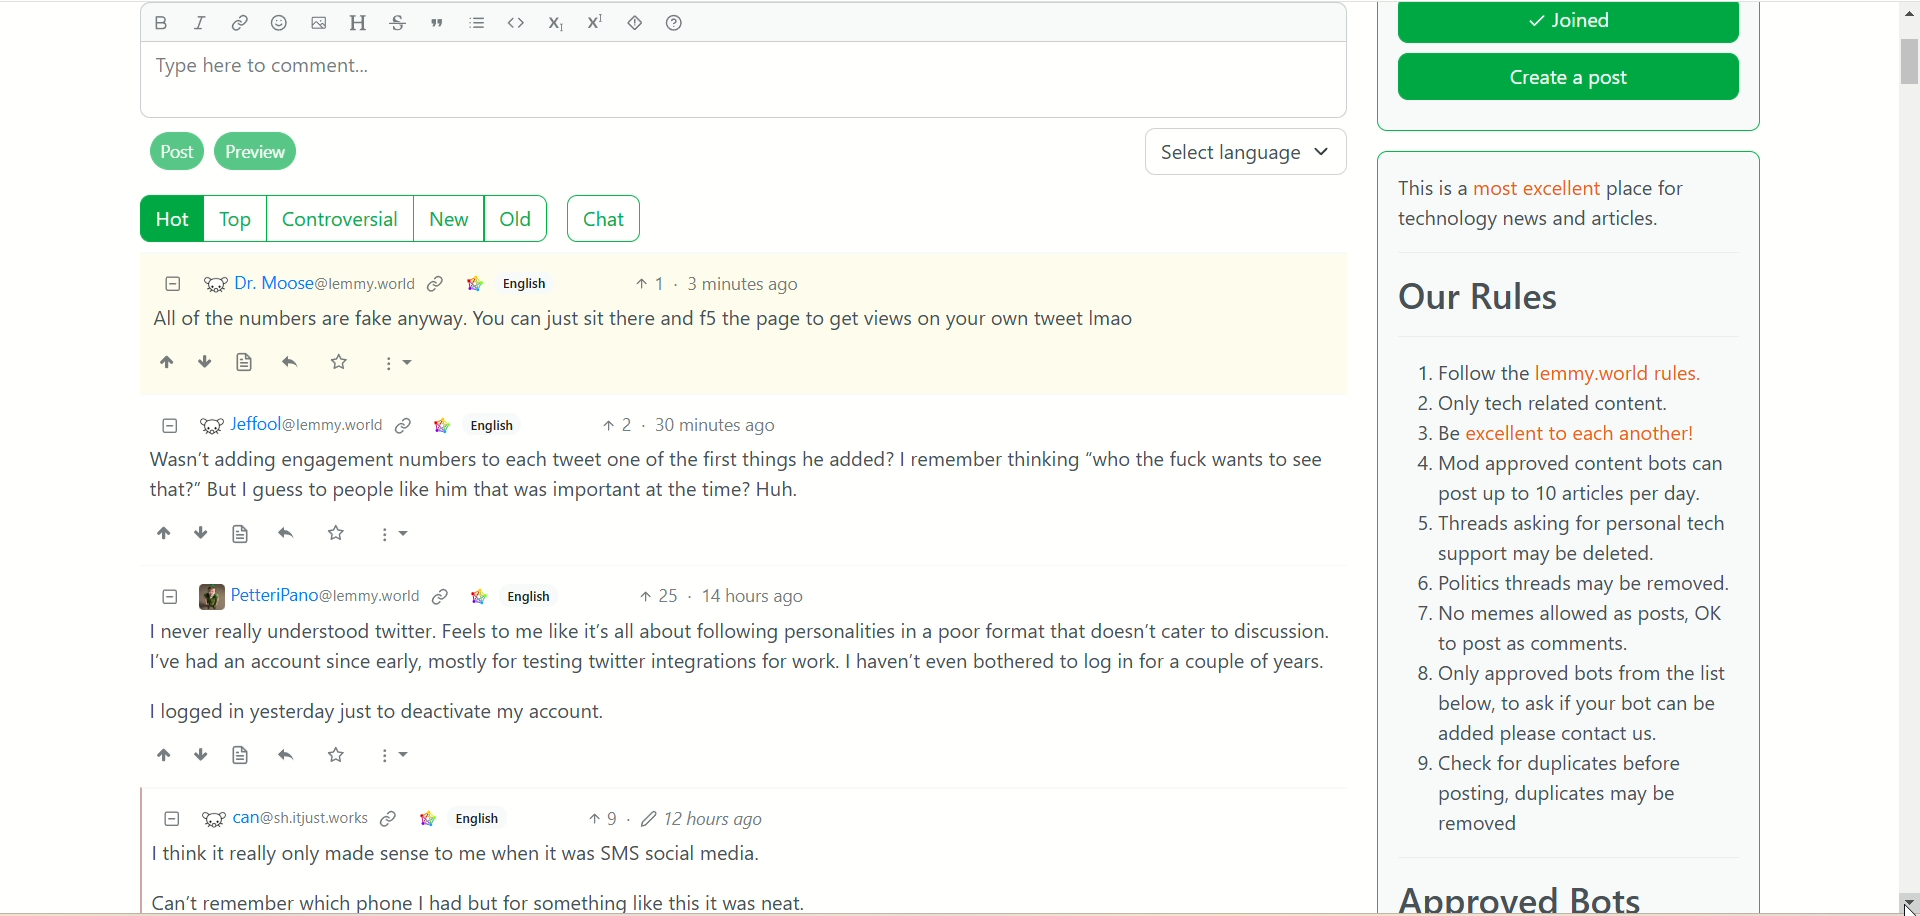 Image resolution: width=1920 pixels, height=916 pixels. I want to click on hot, so click(173, 219).